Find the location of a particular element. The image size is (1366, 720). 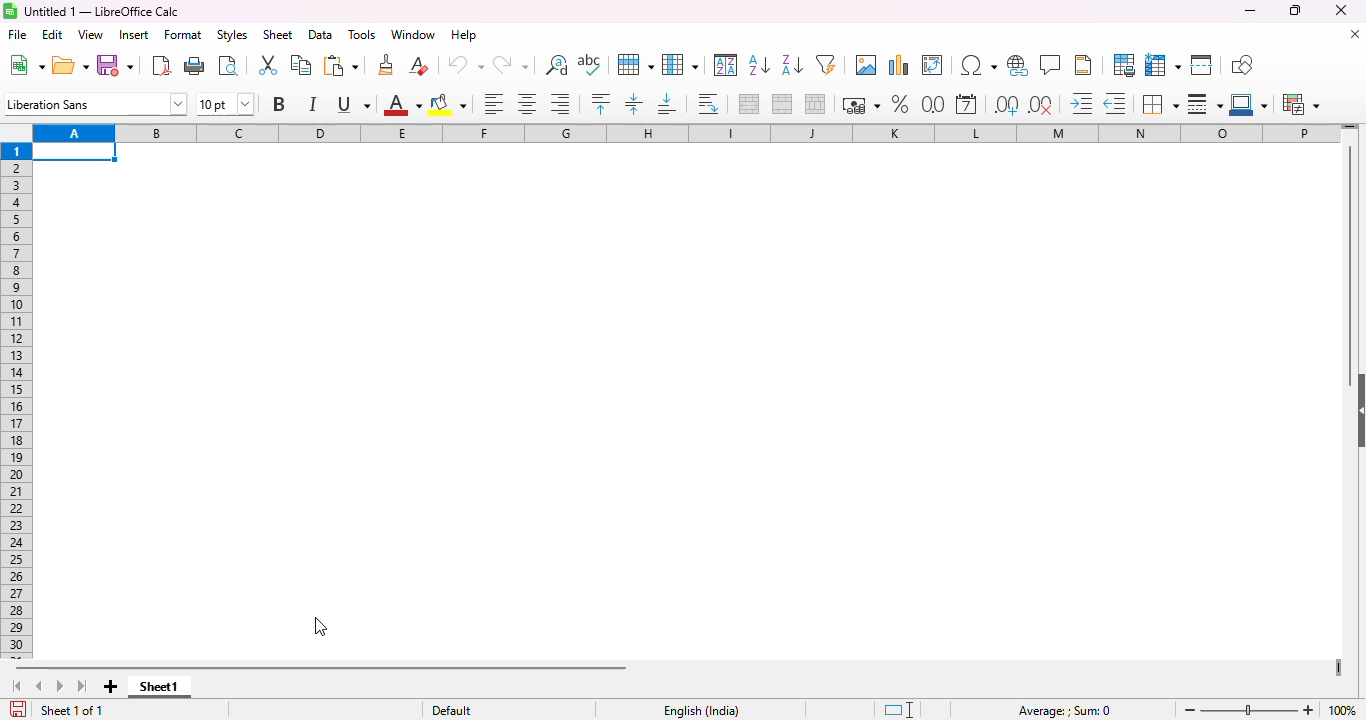

merge cells is located at coordinates (784, 104).